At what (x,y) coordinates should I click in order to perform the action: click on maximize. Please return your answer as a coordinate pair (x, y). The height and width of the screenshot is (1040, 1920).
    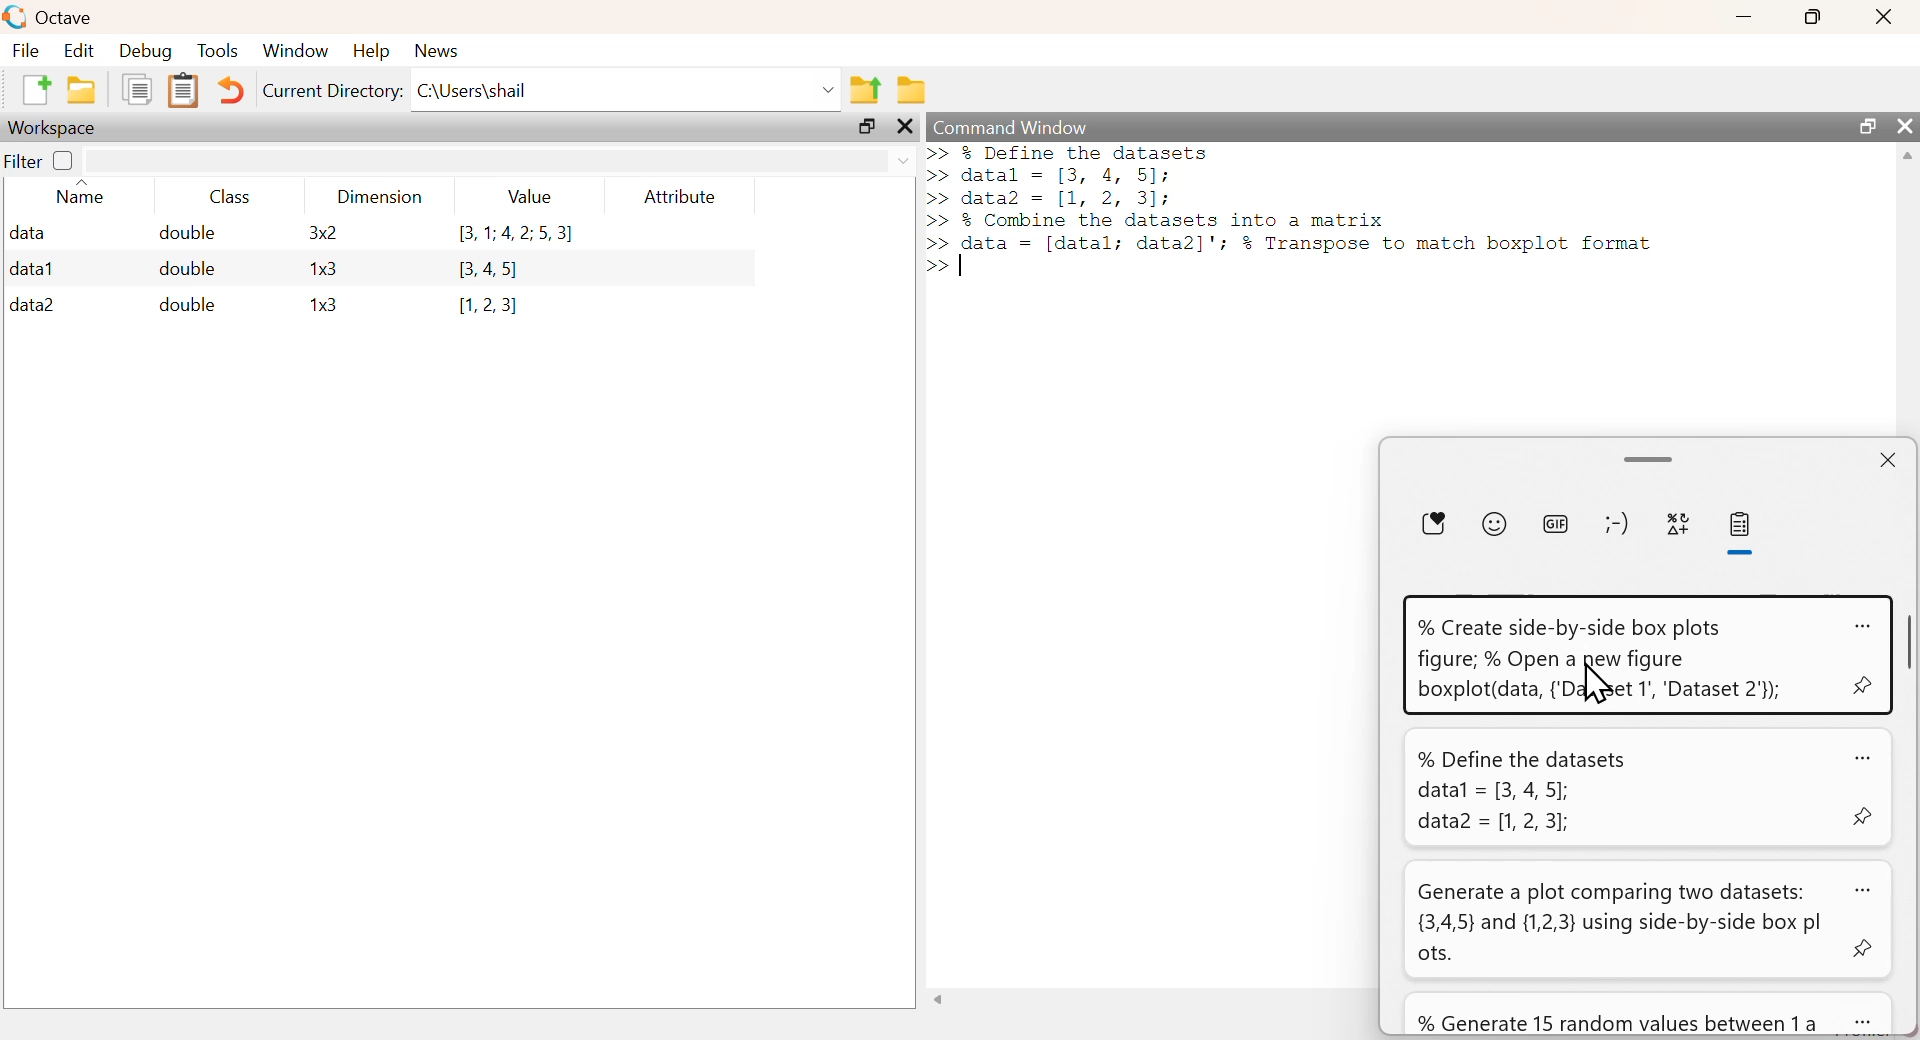
    Looking at the image, I should click on (868, 129).